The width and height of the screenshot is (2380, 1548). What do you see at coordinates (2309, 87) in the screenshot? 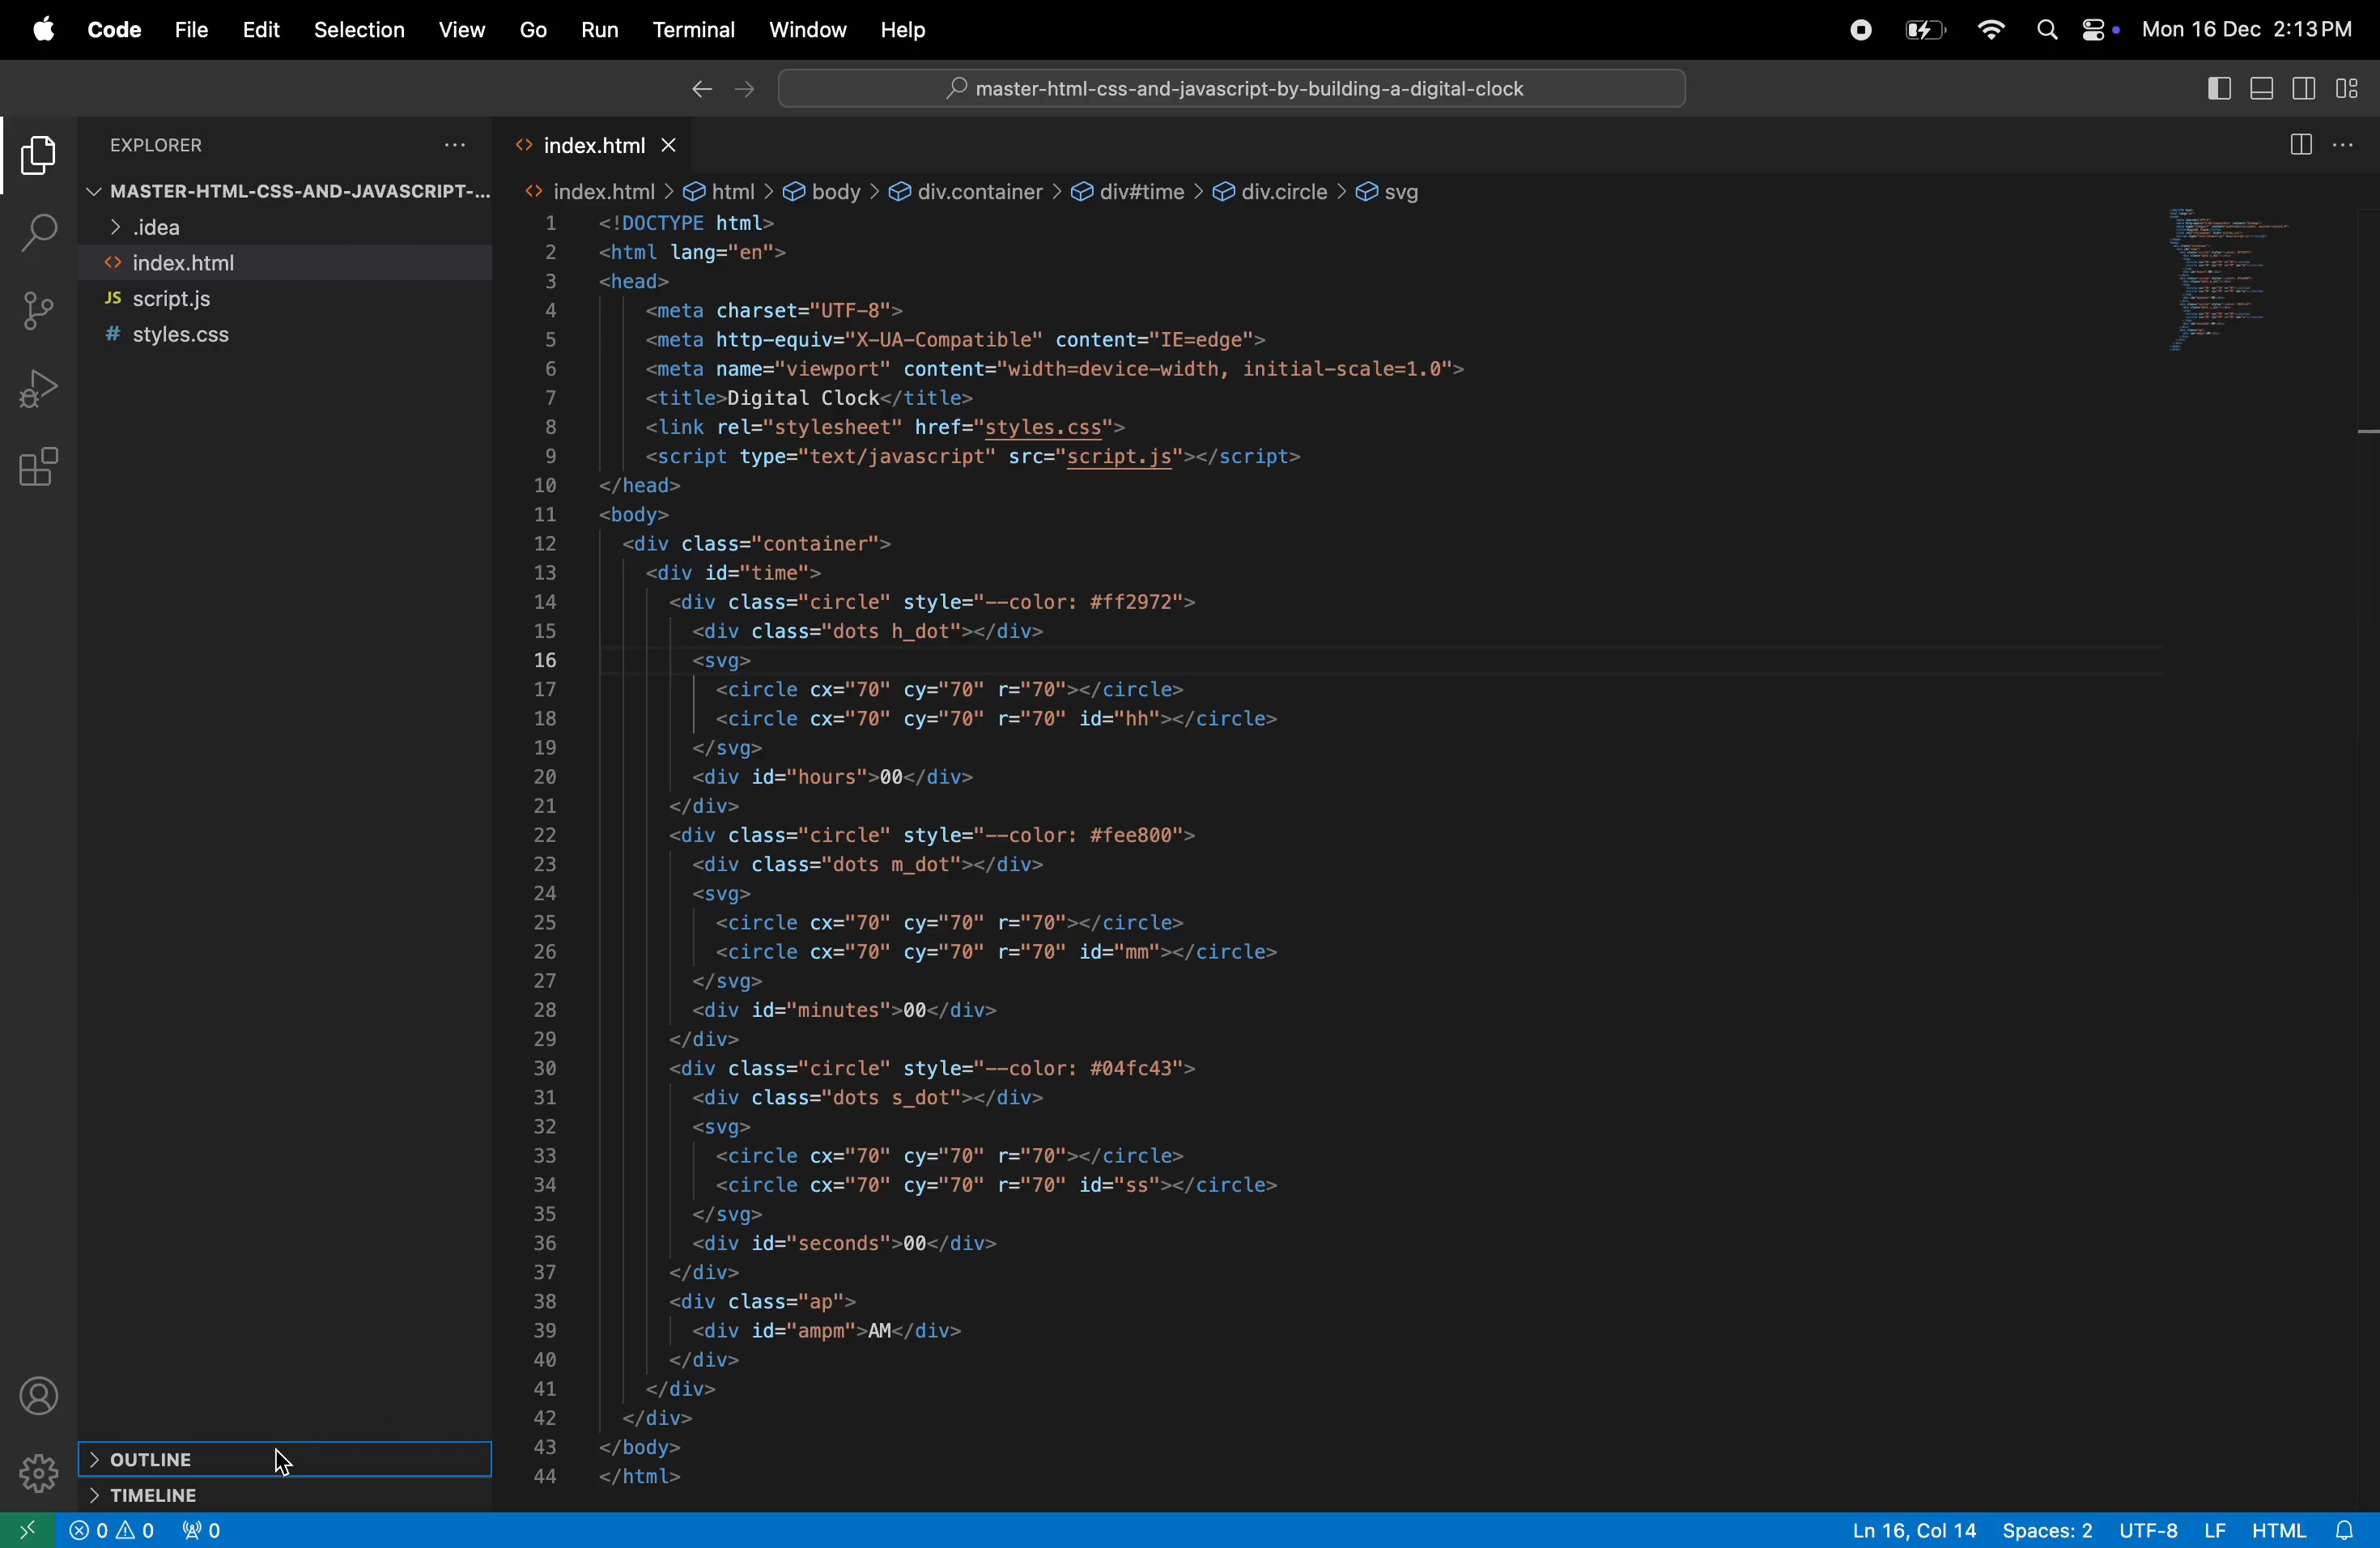
I see `toggle secondarside bar` at bounding box center [2309, 87].